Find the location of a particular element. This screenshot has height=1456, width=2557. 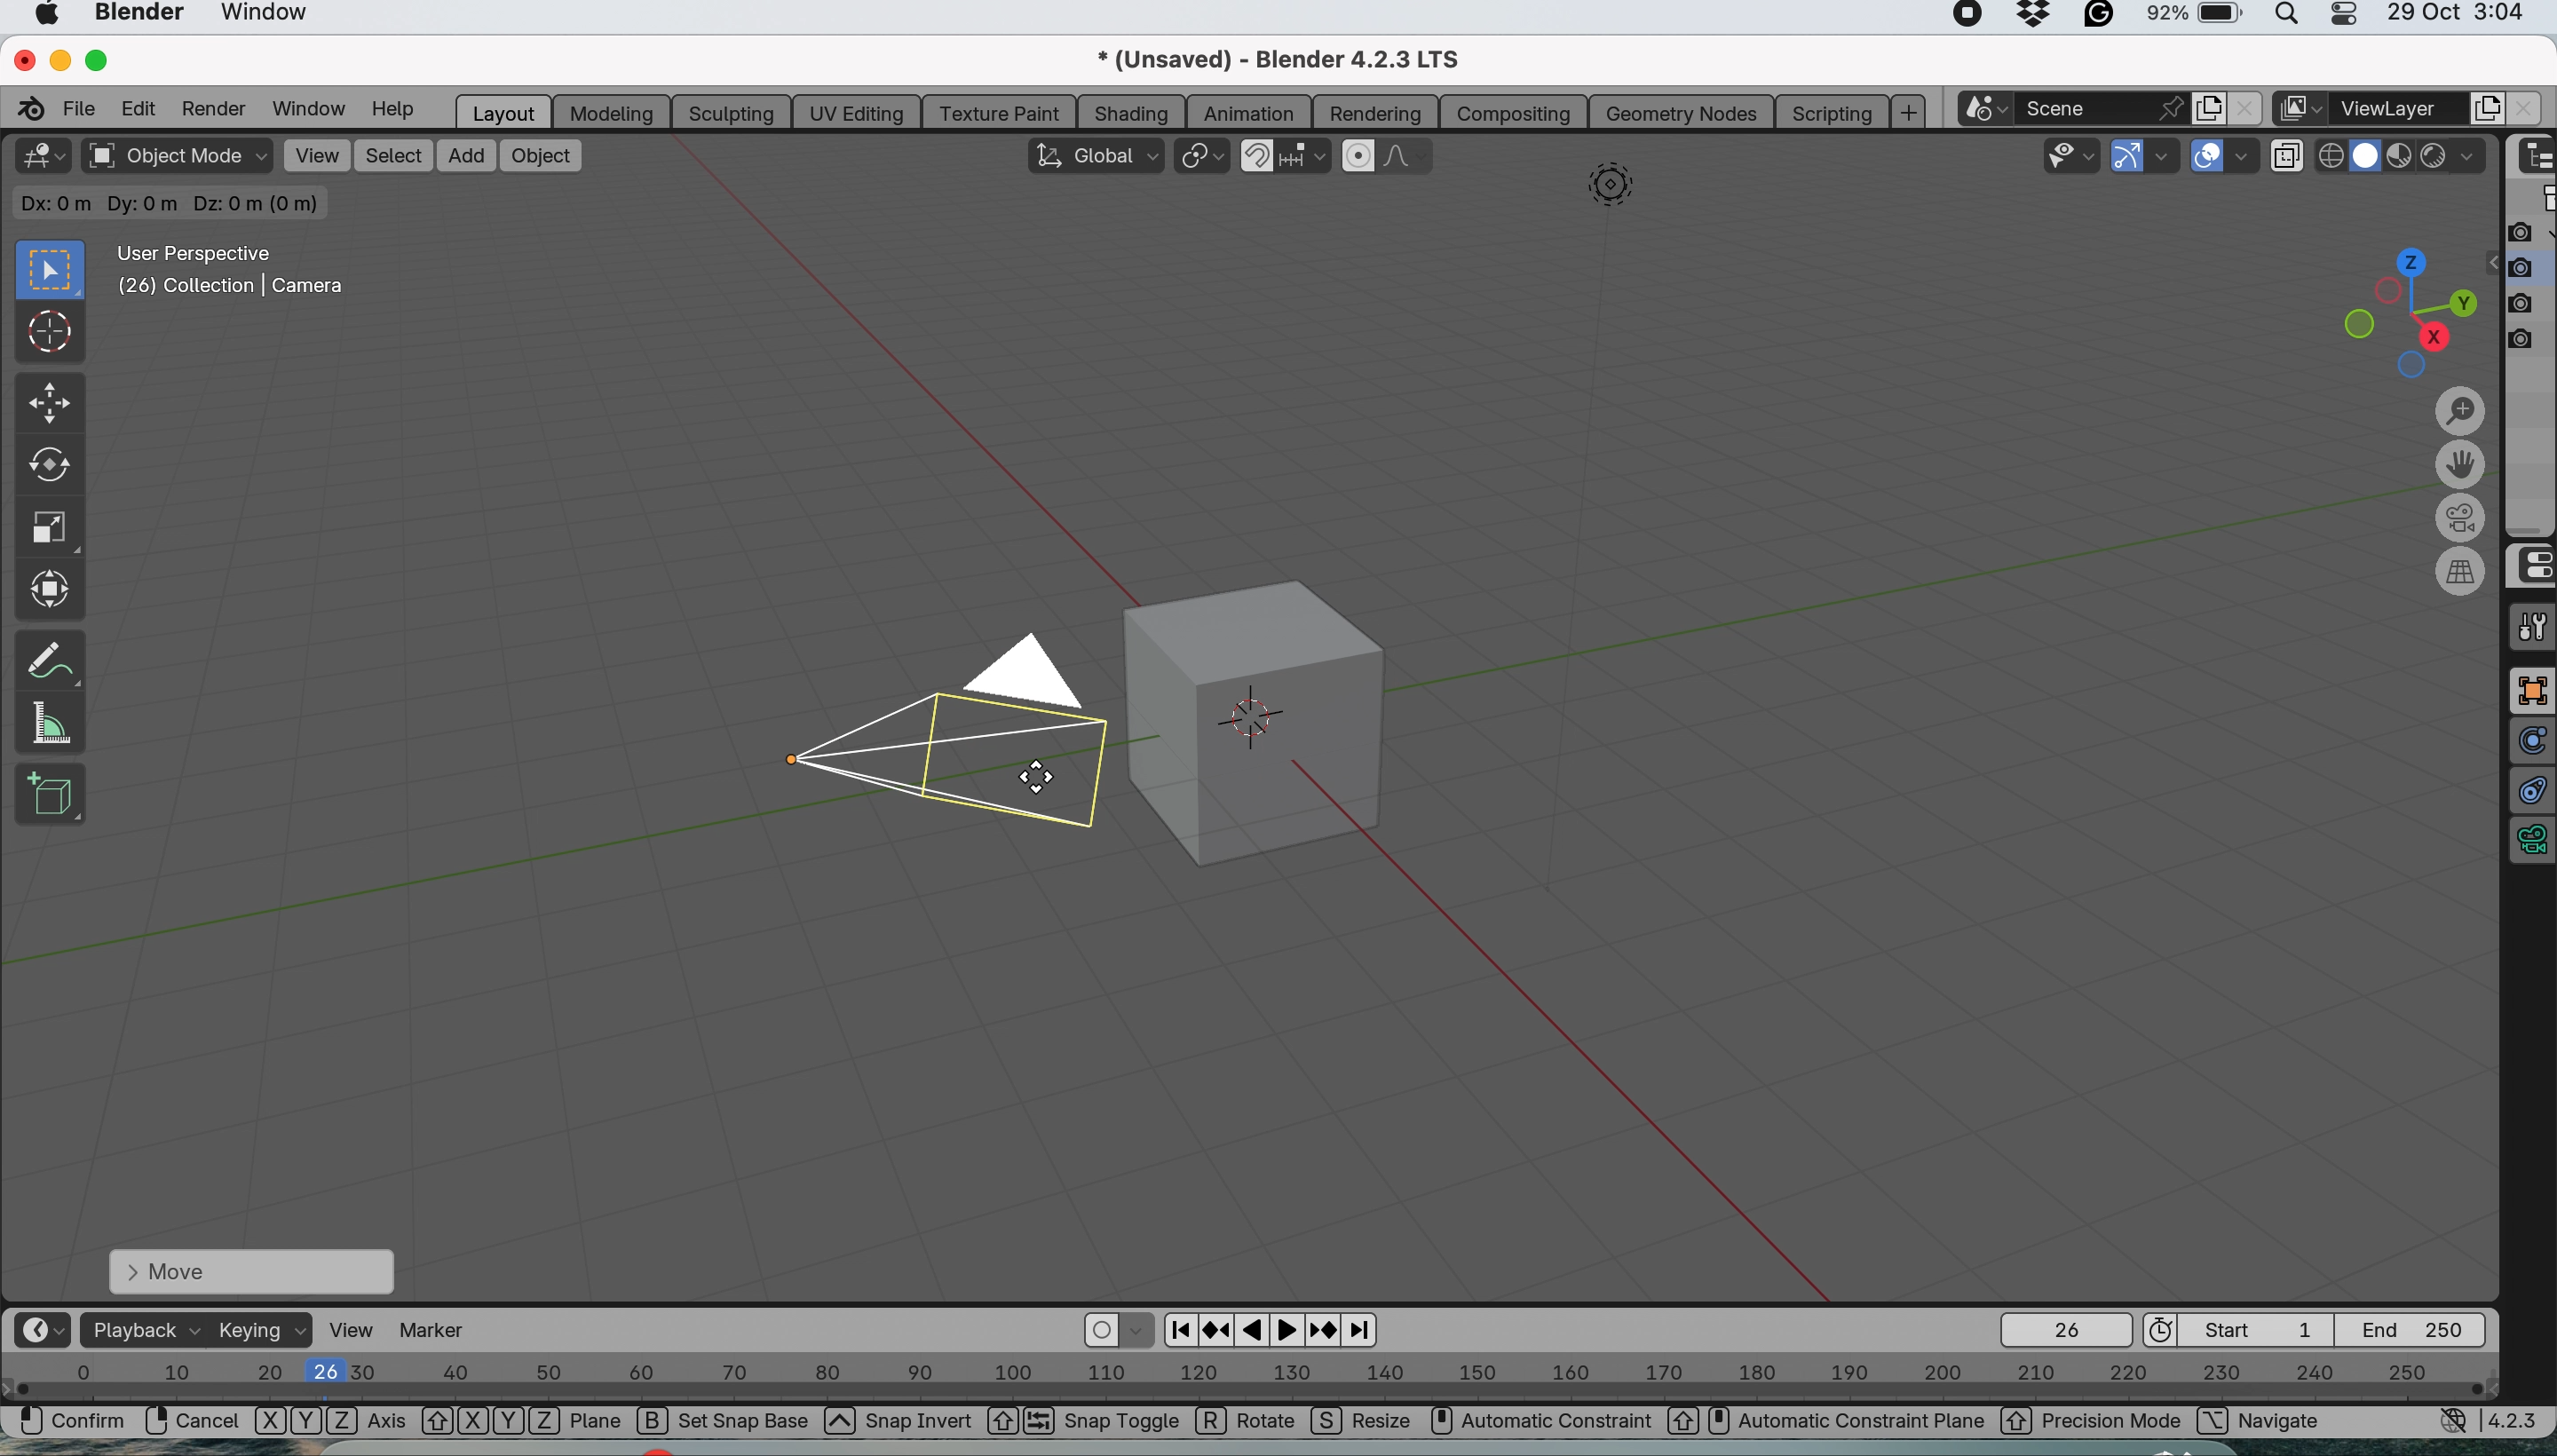

modeling is located at coordinates (608, 111).